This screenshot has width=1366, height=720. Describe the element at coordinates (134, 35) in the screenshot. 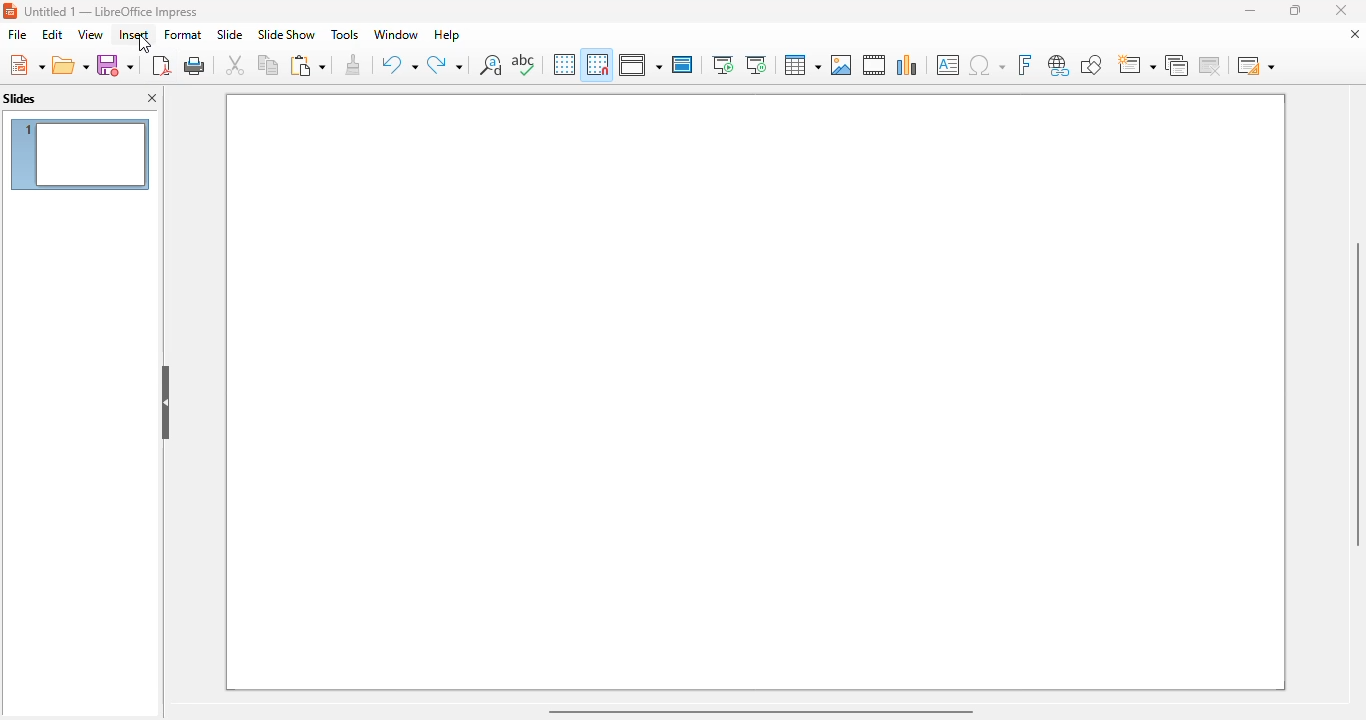

I see `insert` at that location.